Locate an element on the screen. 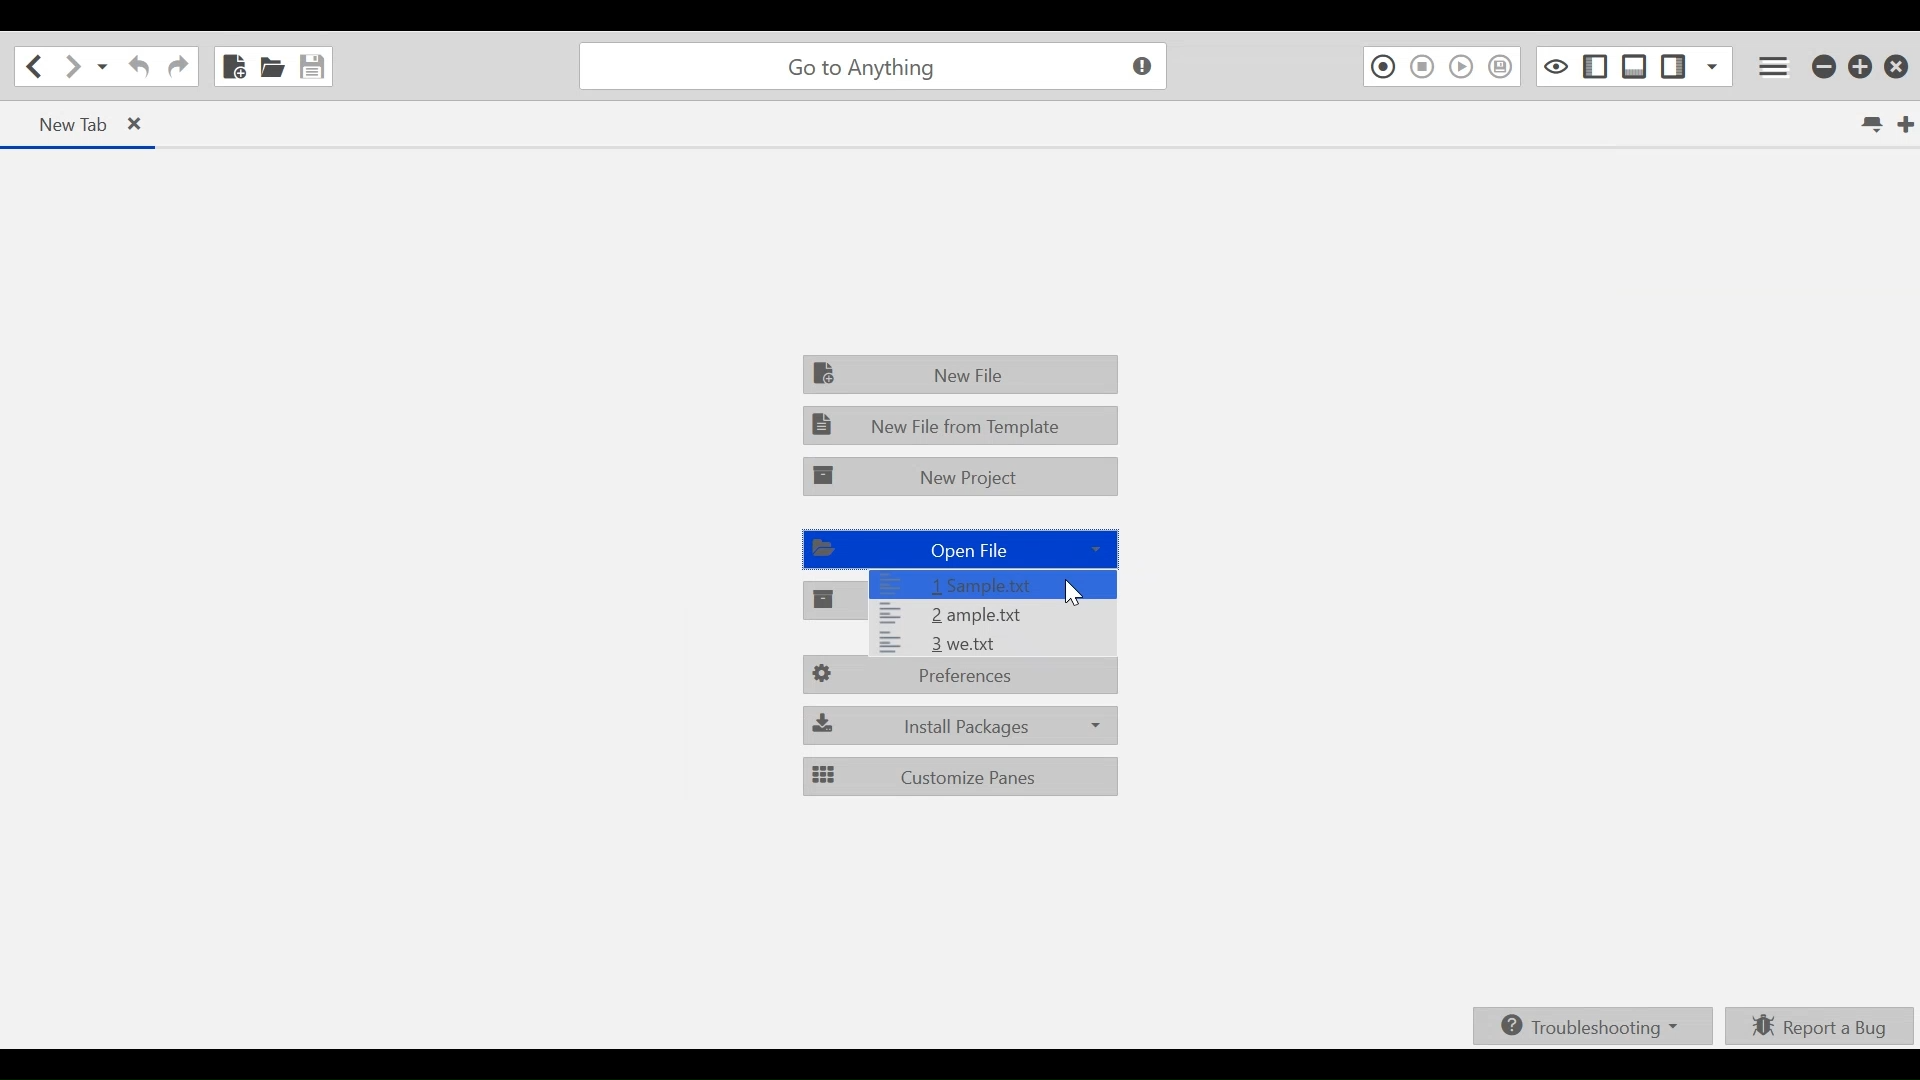  Search is located at coordinates (869, 64).